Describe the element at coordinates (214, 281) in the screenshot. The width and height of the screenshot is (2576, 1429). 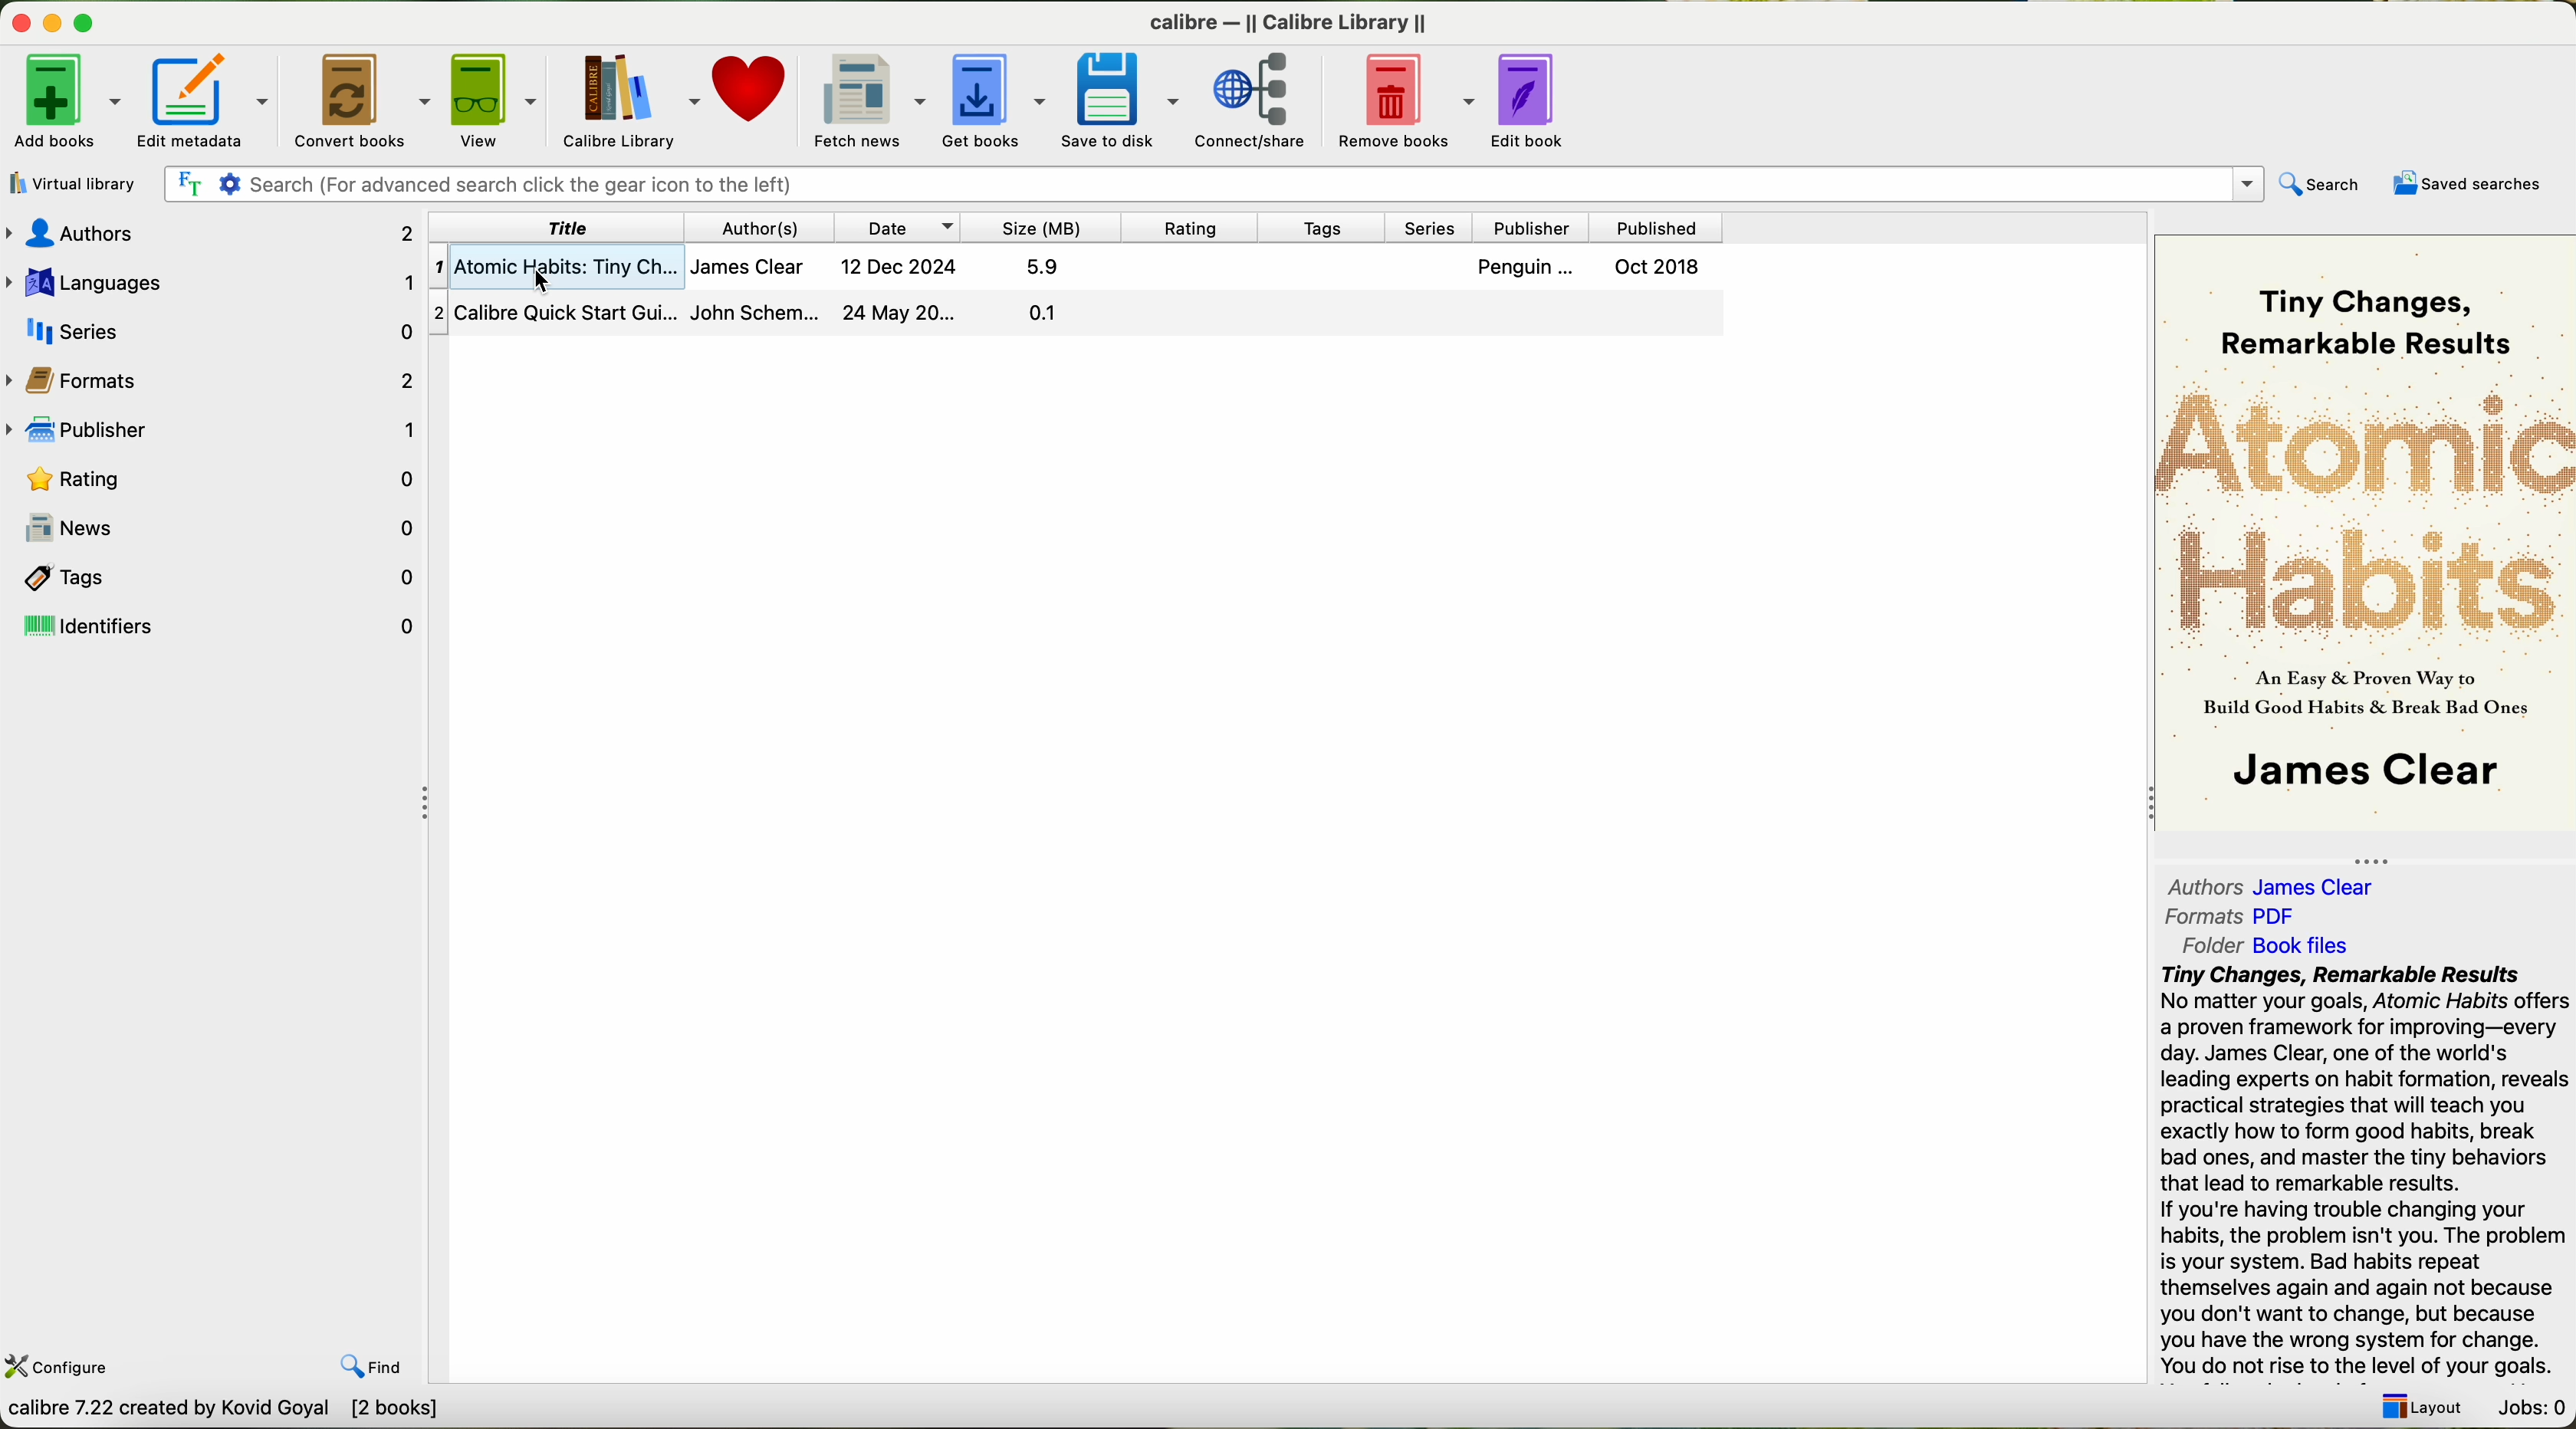
I see `languages` at that location.